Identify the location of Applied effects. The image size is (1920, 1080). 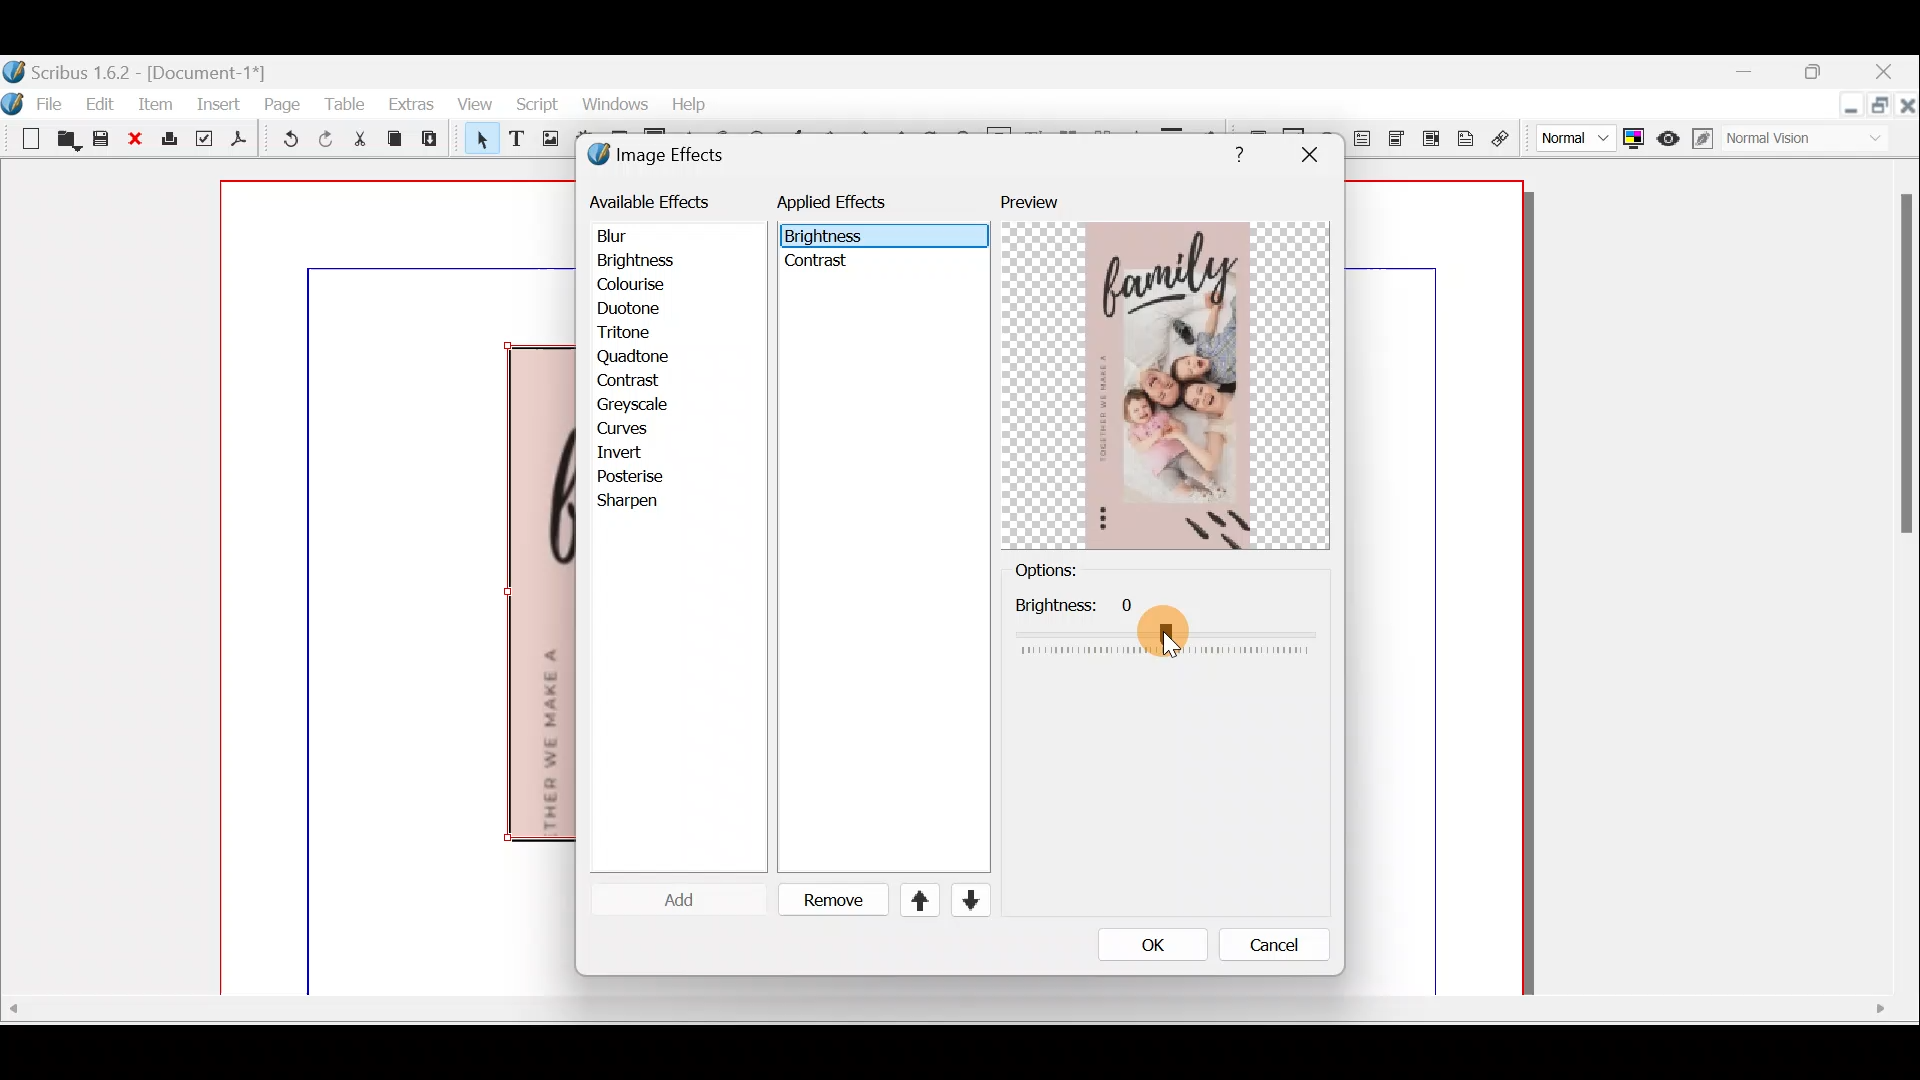
(848, 207).